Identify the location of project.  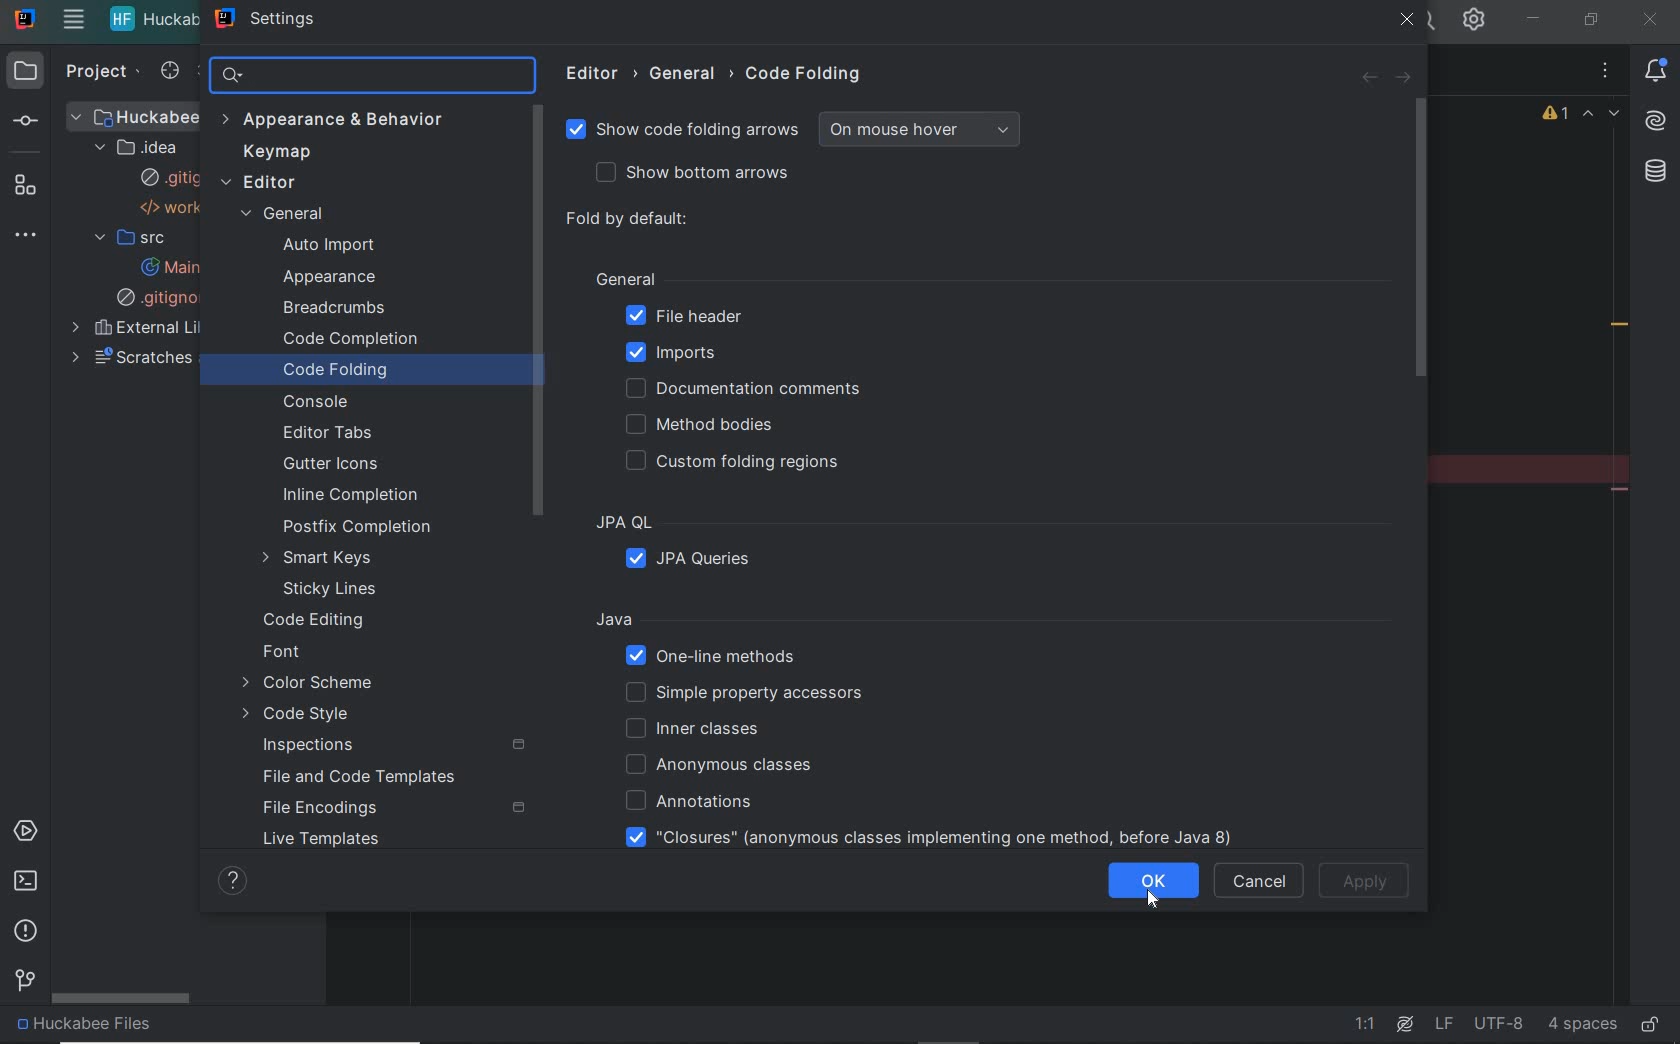
(30, 72).